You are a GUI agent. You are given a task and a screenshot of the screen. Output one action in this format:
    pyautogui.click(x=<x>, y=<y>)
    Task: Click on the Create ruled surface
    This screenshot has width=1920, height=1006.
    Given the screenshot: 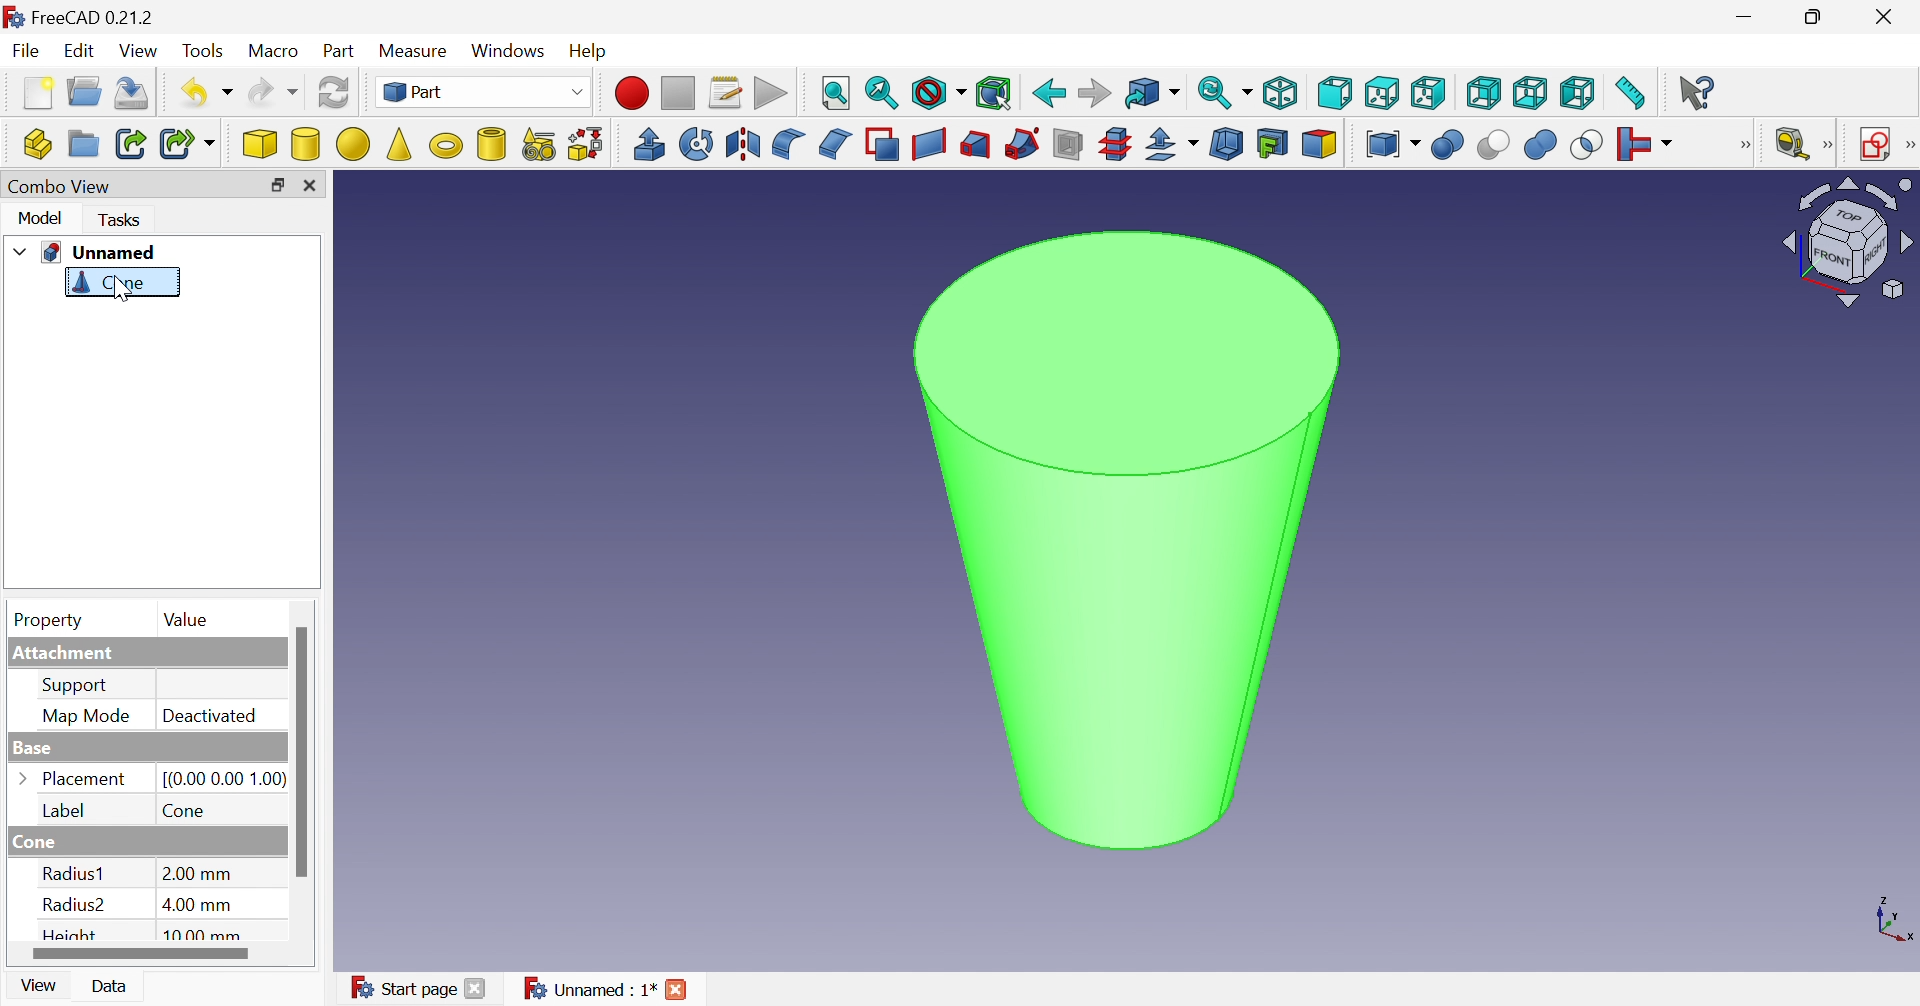 What is the action you would take?
    pyautogui.click(x=929, y=144)
    